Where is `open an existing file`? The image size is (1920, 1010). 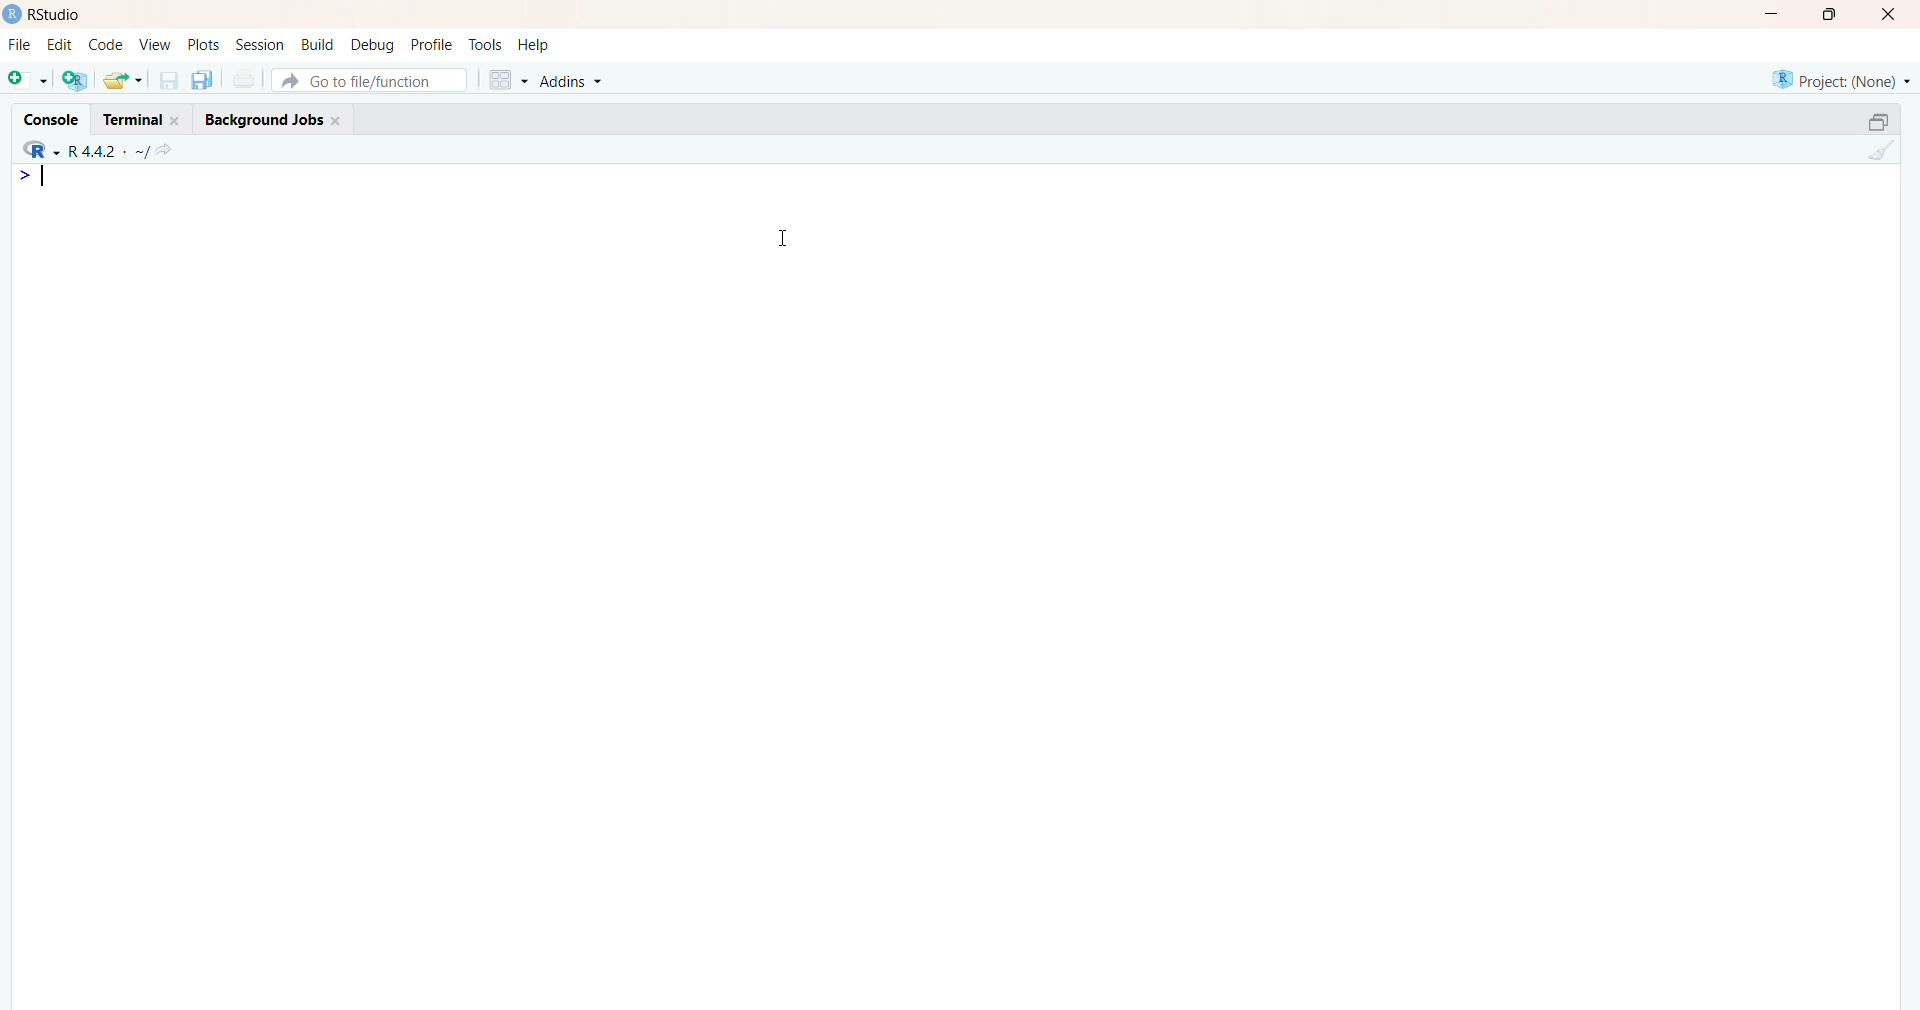 open an existing file is located at coordinates (124, 79).